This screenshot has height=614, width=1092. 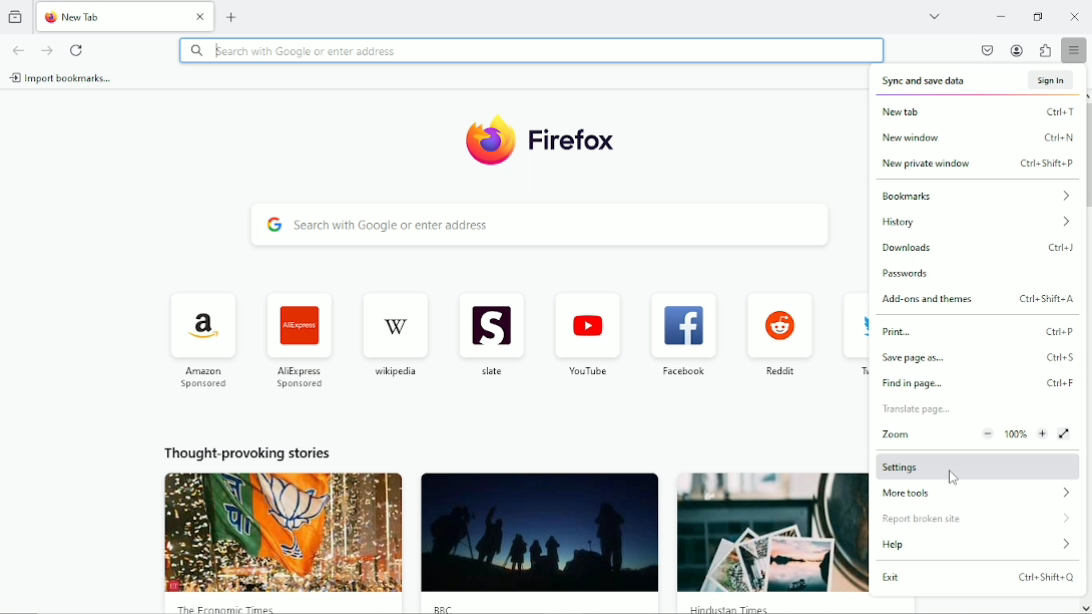 What do you see at coordinates (490, 334) in the screenshot?
I see `Slate` at bounding box center [490, 334].